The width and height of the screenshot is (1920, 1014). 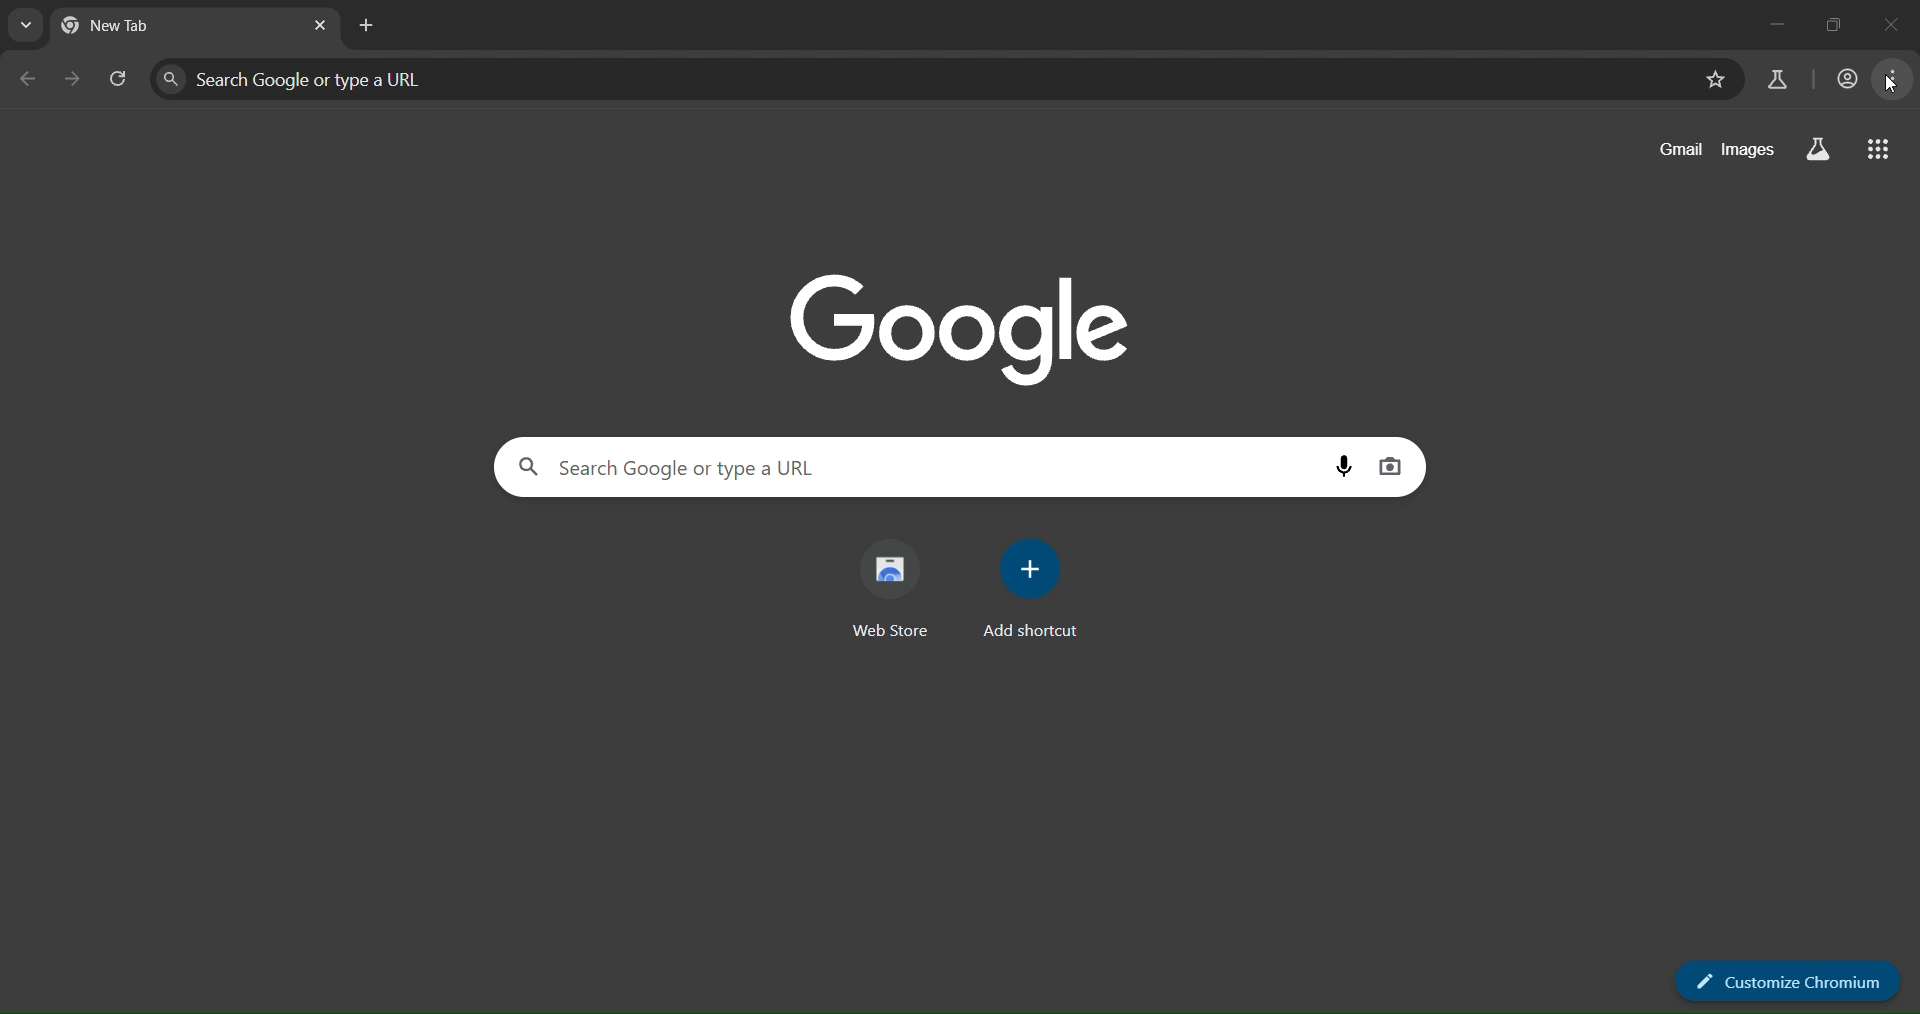 What do you see at coordinates (72, 81) in the screenshot?
I see `go forward one page` at bounding box center [72, 81].